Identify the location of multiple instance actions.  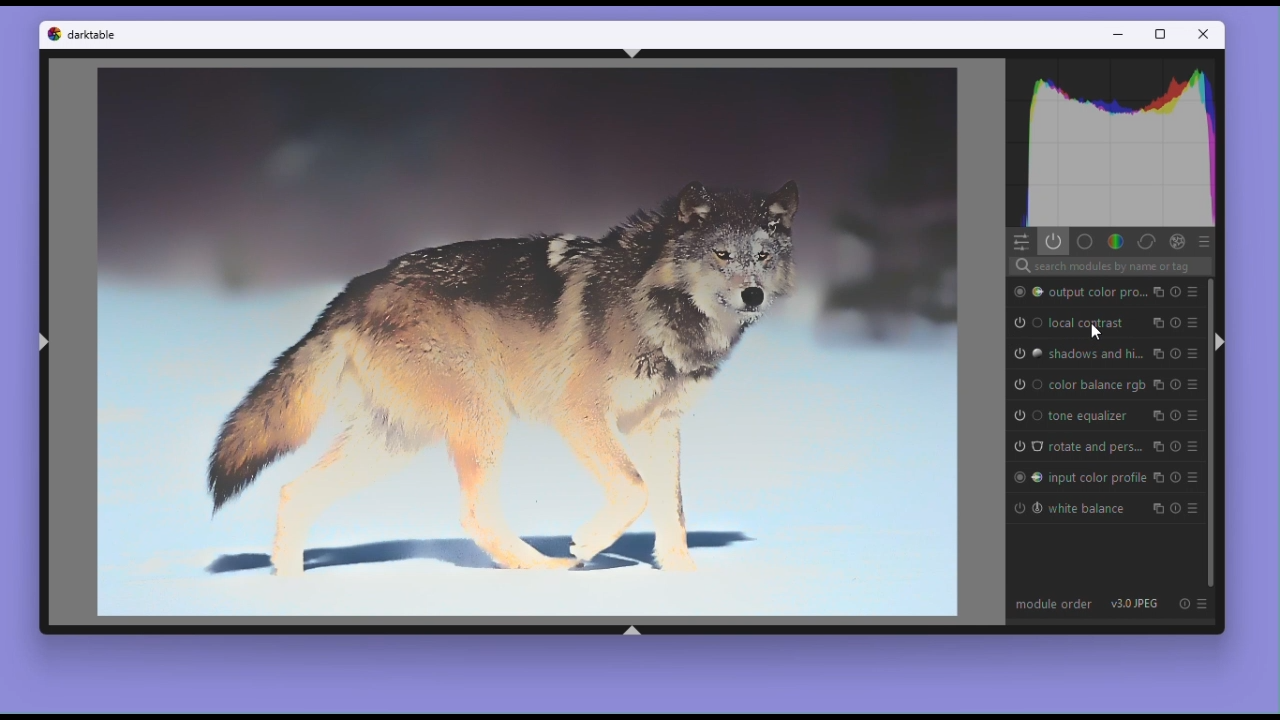
(1157, 386).